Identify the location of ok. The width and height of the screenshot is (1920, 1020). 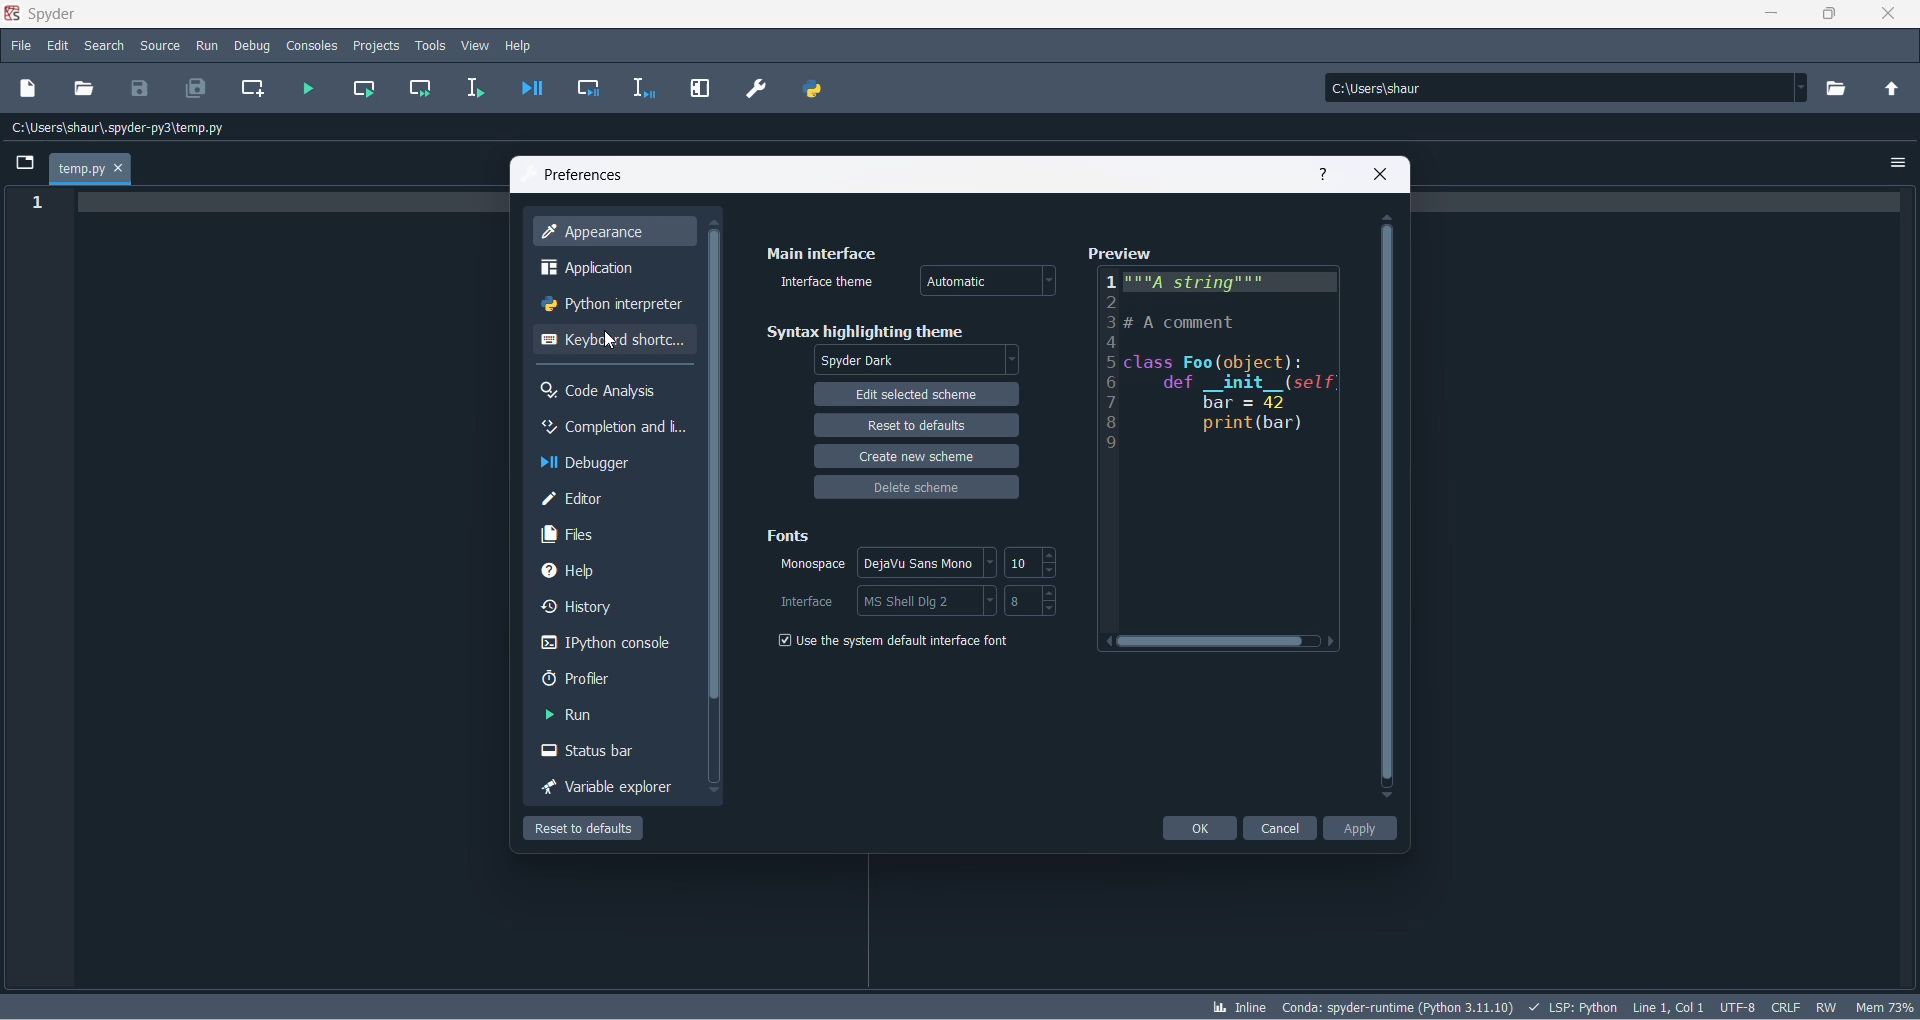
(1199, 828).